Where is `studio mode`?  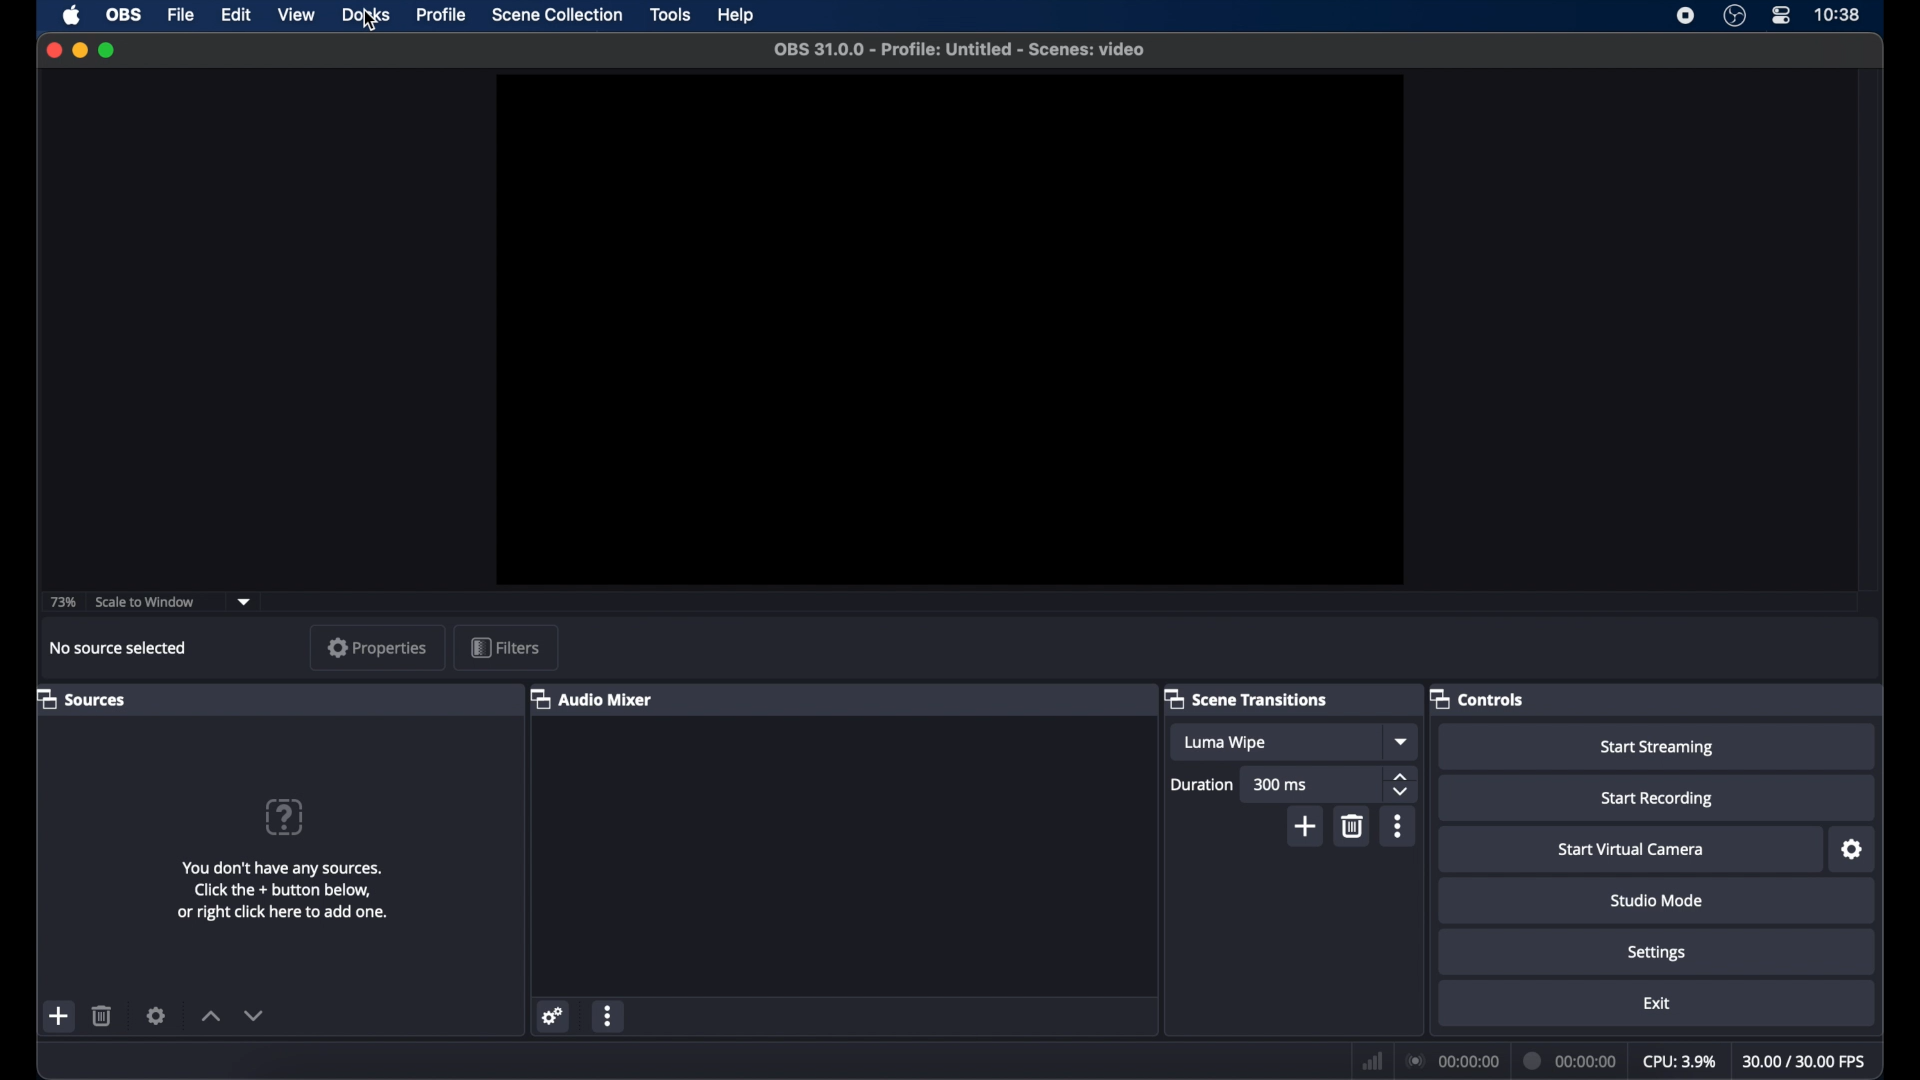
studio mode is located at coordinates (1656, 900).